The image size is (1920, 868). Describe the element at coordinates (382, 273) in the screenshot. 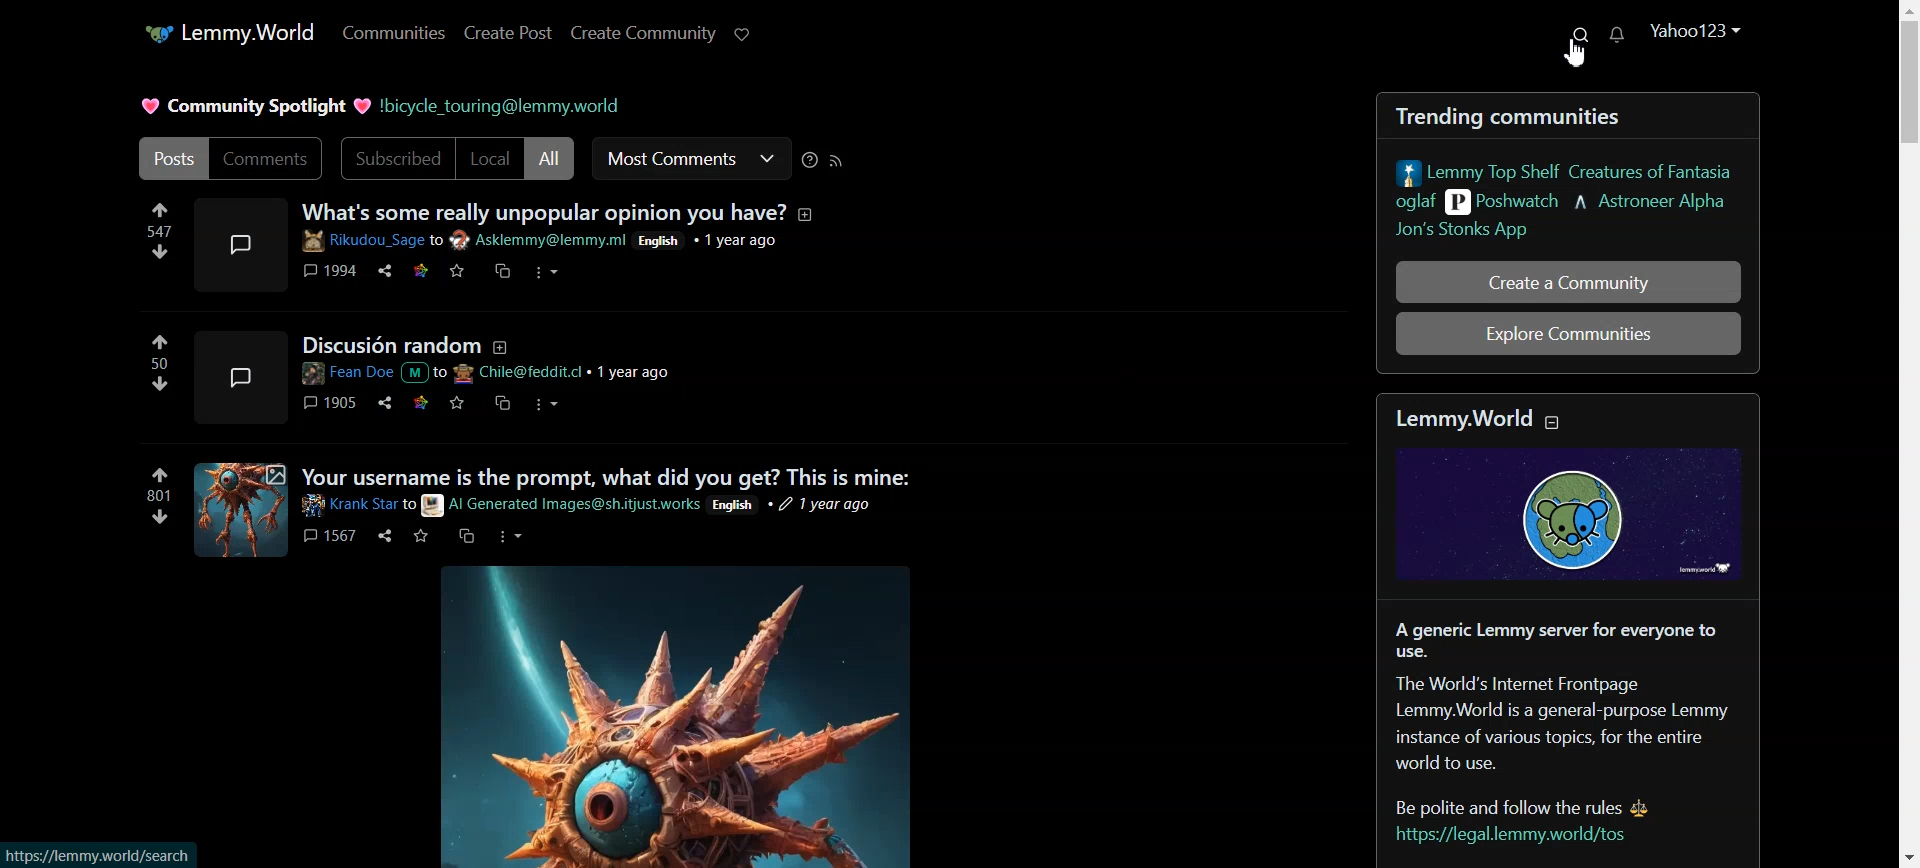

I see `share` at that location.